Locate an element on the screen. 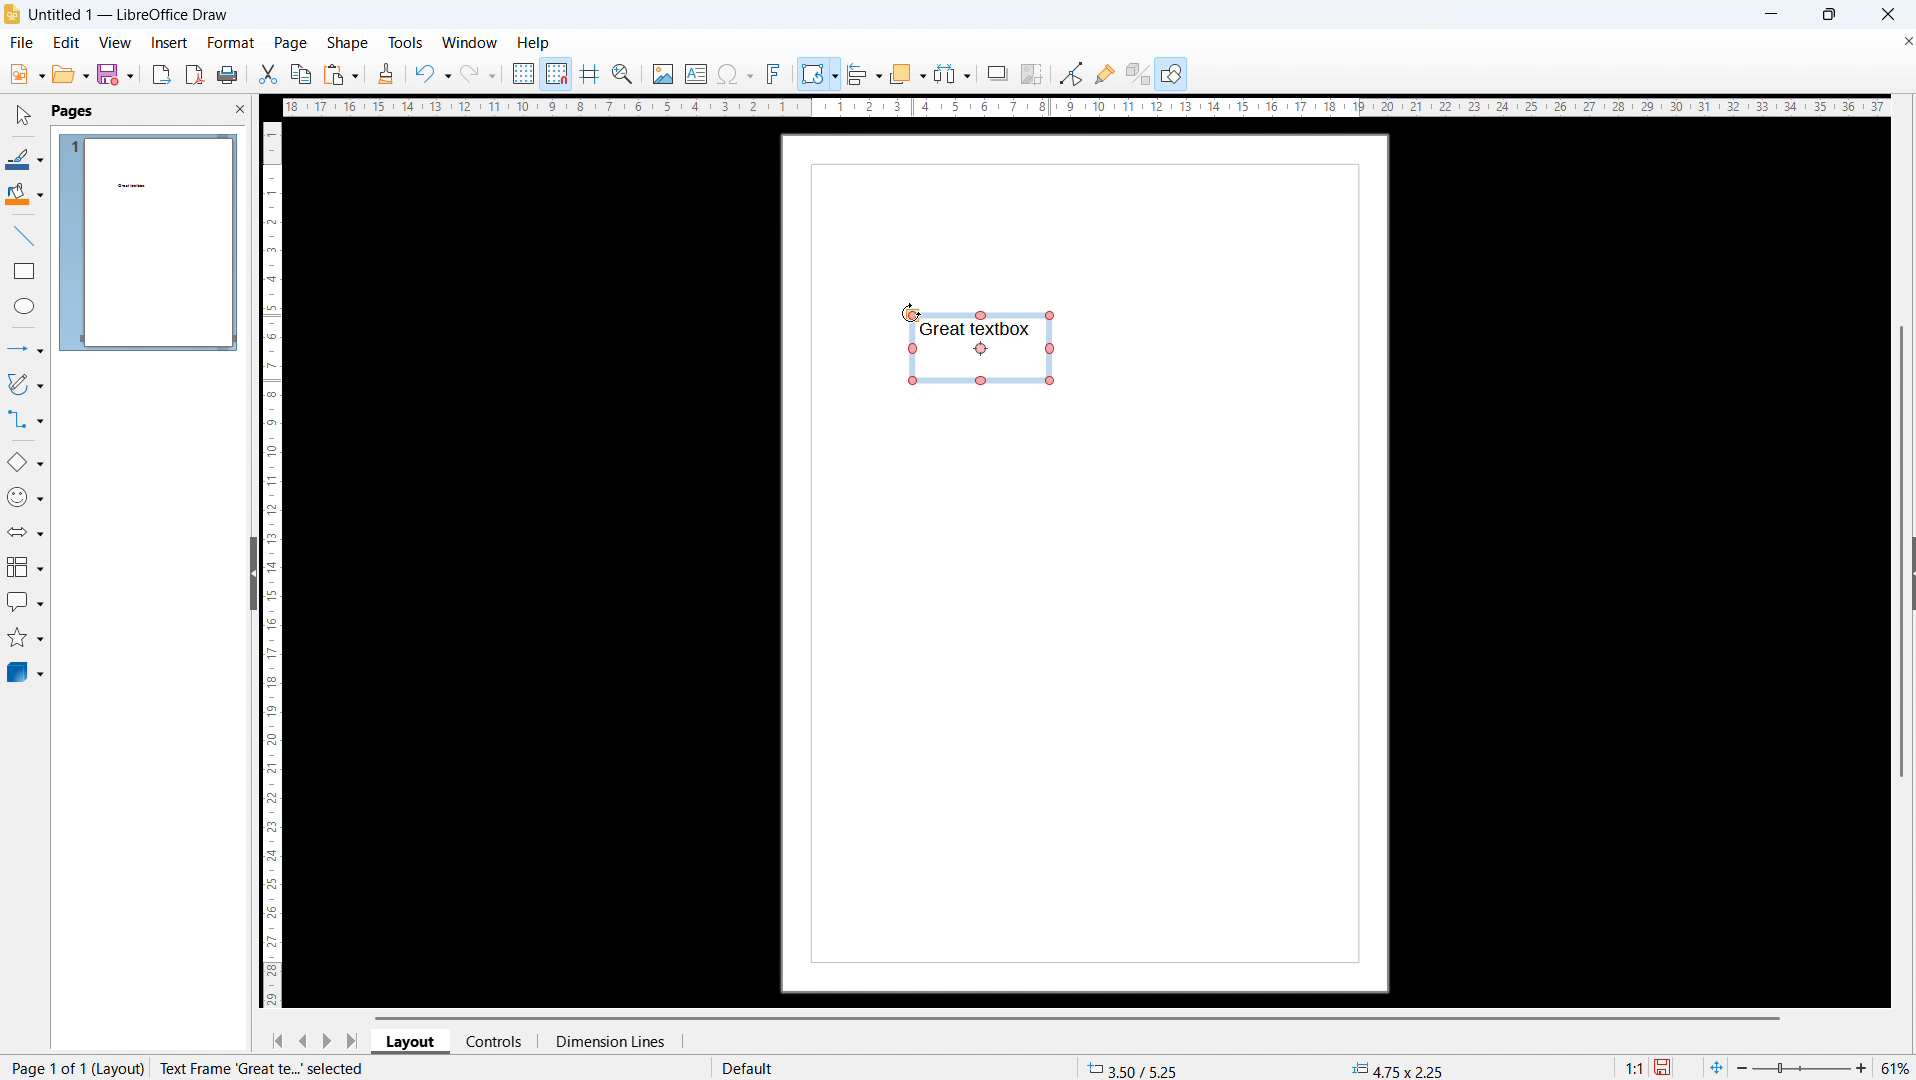 The height and width of the screenshot is (1080, 1916). transformation is located at coordinates (819, 73).